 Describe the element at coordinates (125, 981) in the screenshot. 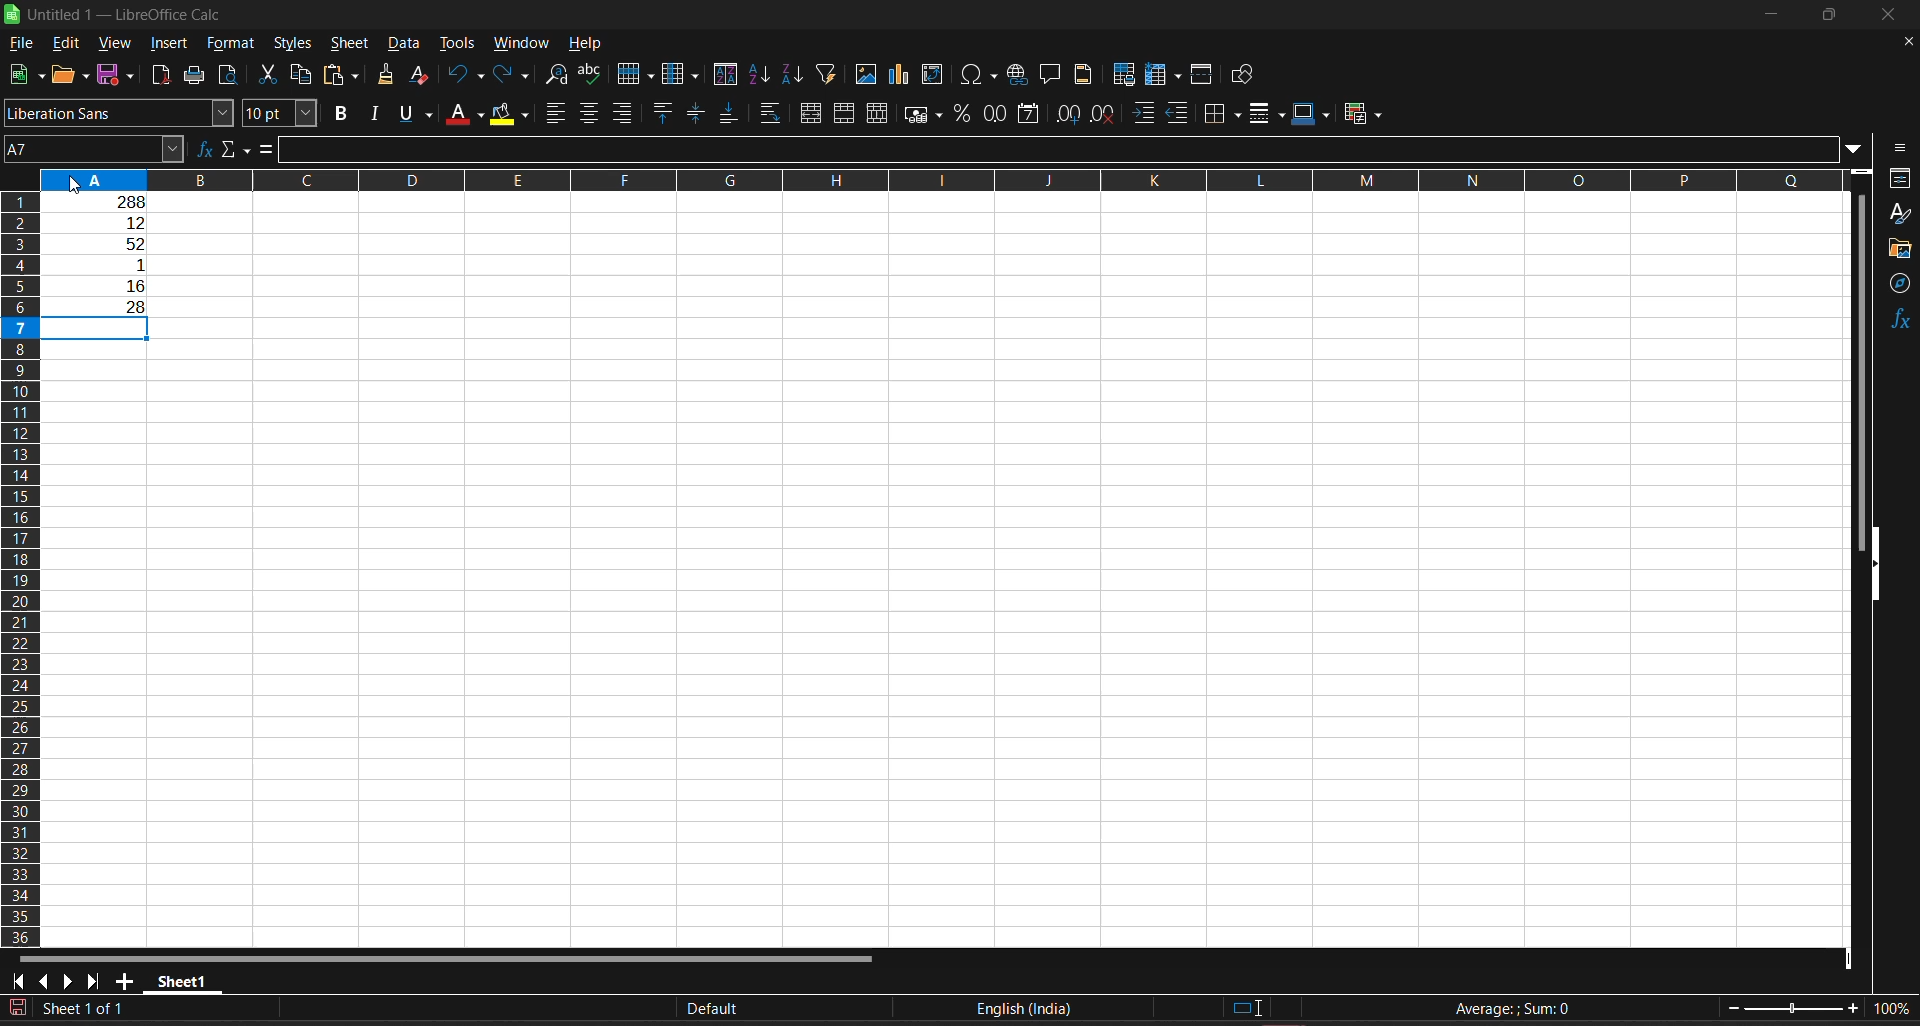

I see `add sheet` at that location.